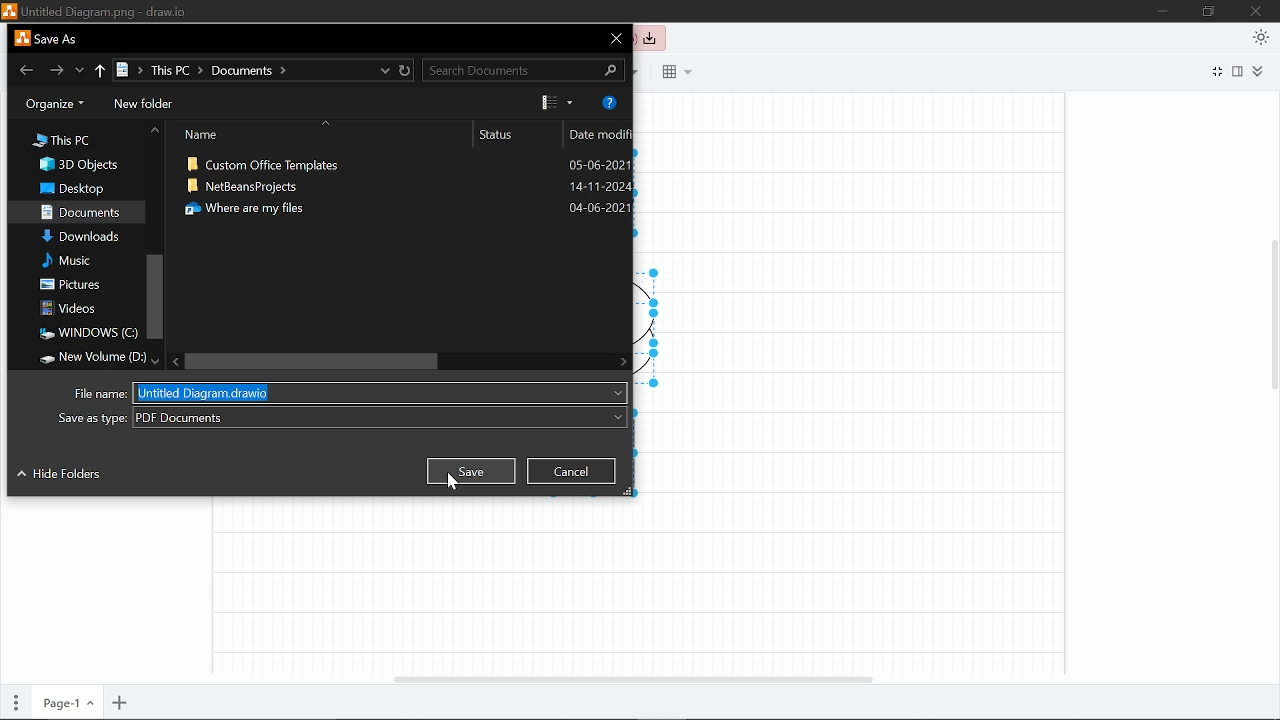 This screenshot has width=1280, height=720. I want to click on Music, so click(76, 261).